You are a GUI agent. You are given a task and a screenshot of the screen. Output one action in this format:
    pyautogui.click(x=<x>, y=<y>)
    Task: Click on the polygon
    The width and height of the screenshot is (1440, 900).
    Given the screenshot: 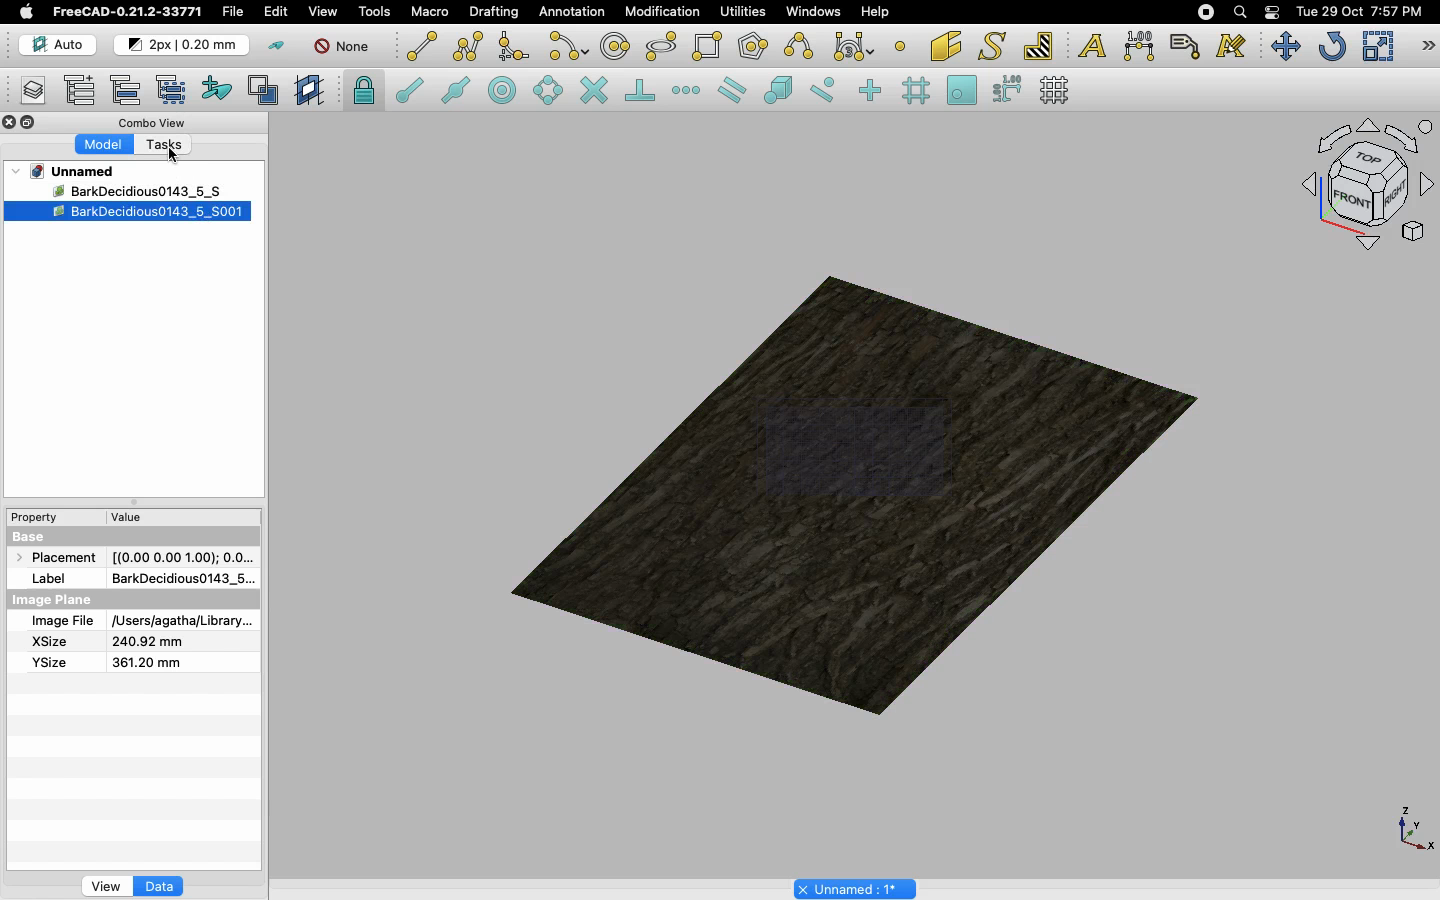 What is the action you would take?
    pyautogui.click(x=662, y=47)
    